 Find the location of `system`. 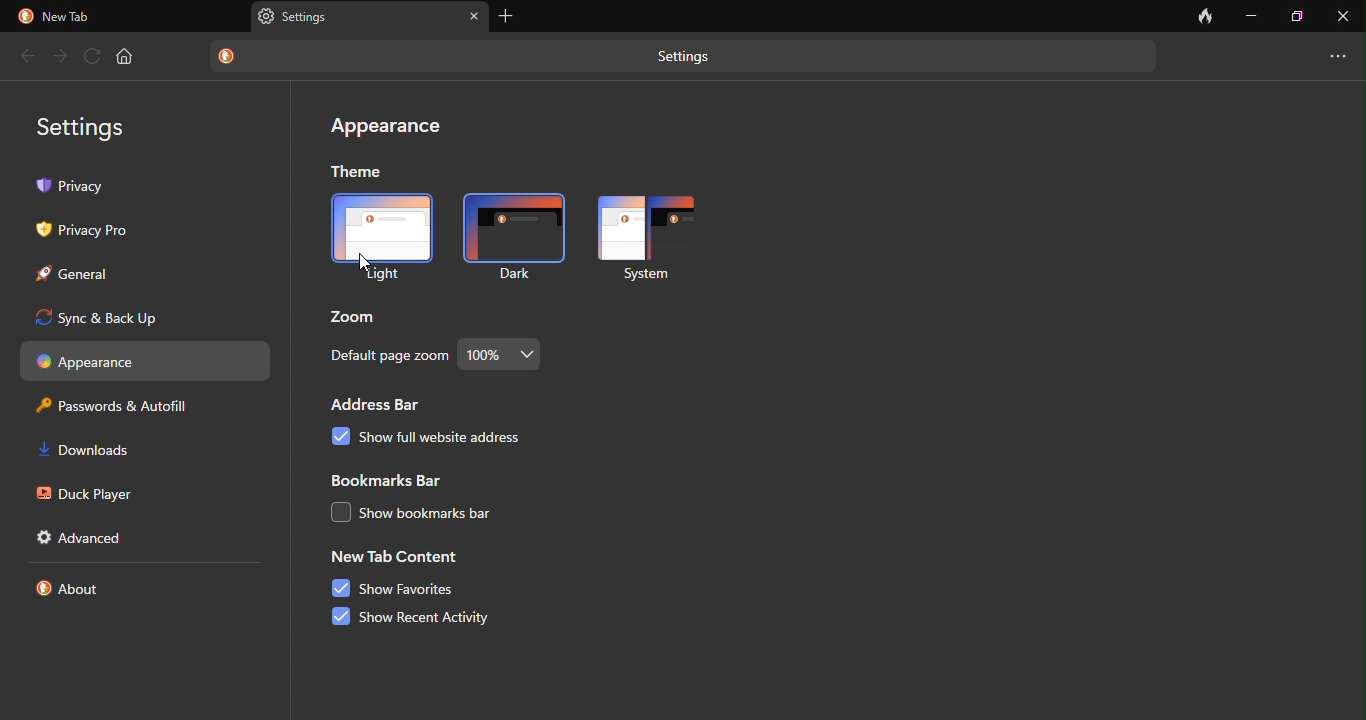

system is located at coordinates (648, 239).